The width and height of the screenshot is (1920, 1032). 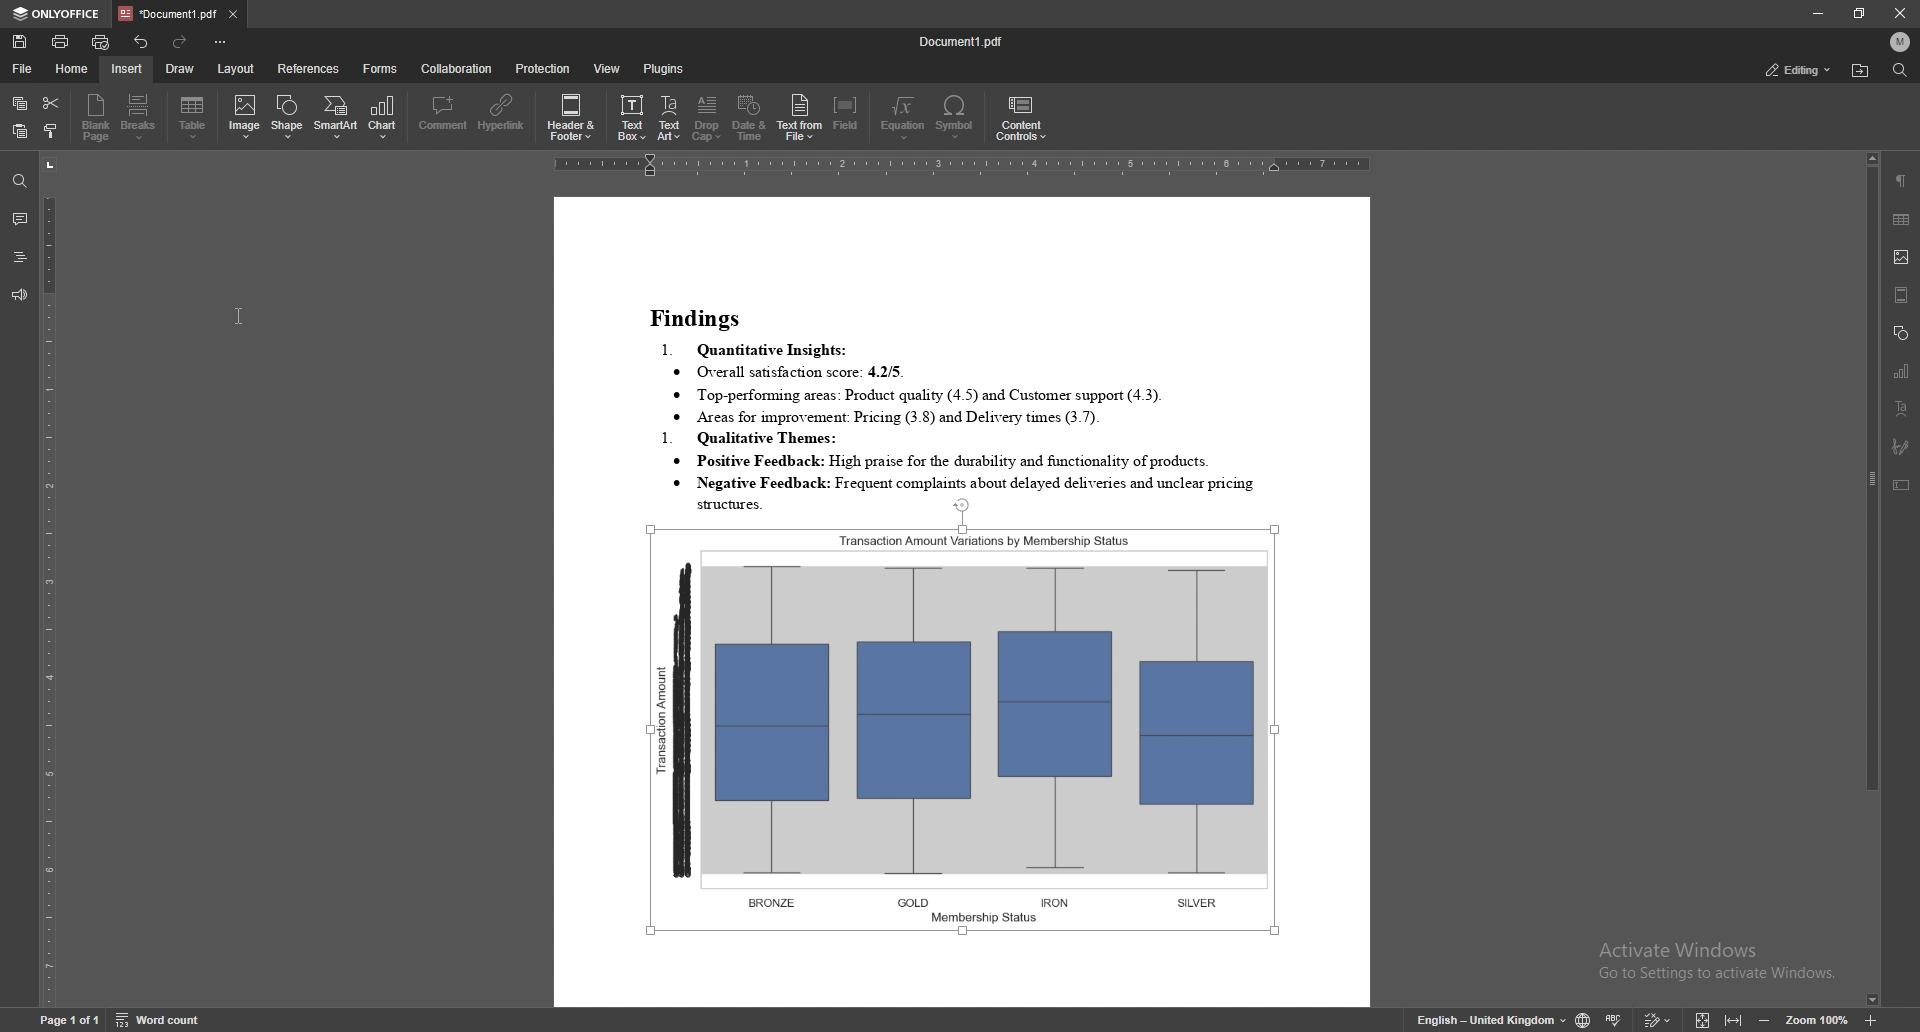 What do you see at coordinates (799, 118) in the screenshot?
I see `text from file` at bounding box center [799, 118].